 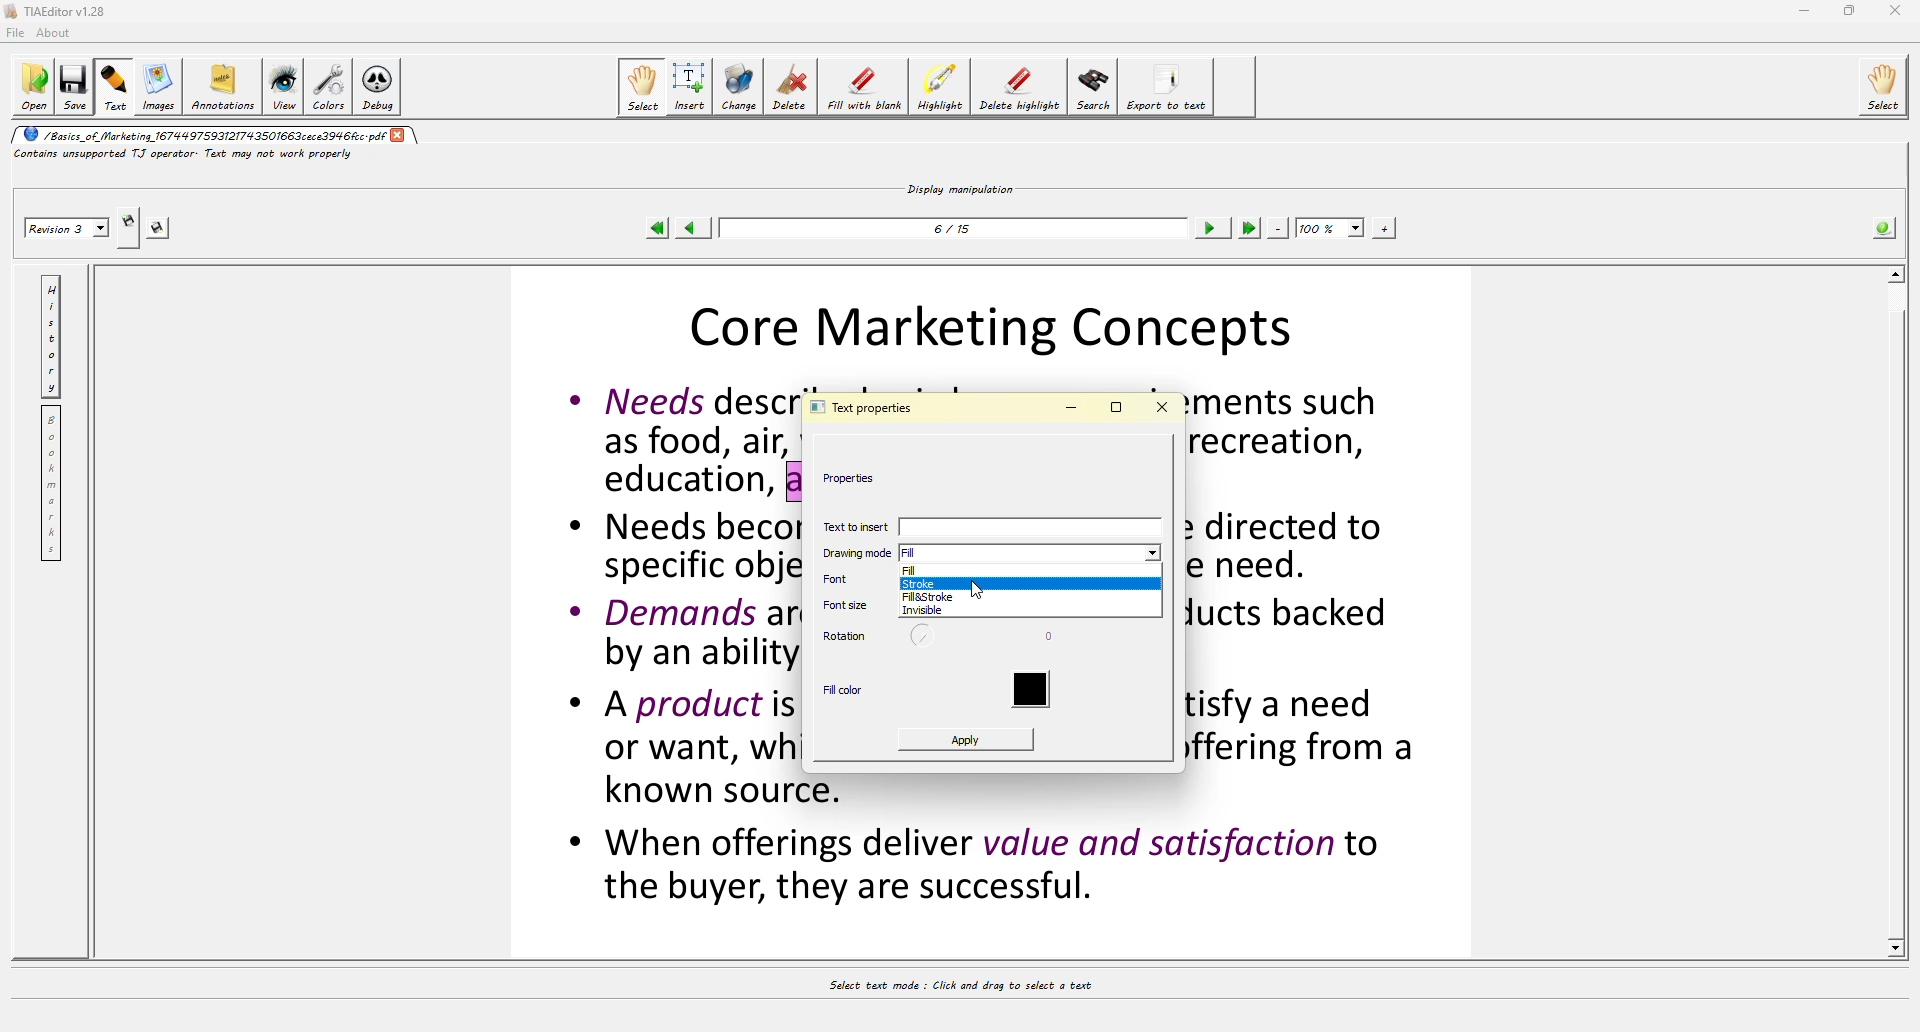 What do you see at coordinates (978, 867) in the screenshot?
I see `* When offerings aeliver value and satisfaction to
the buyer, they are successful.` at bounding box center [978, 867].